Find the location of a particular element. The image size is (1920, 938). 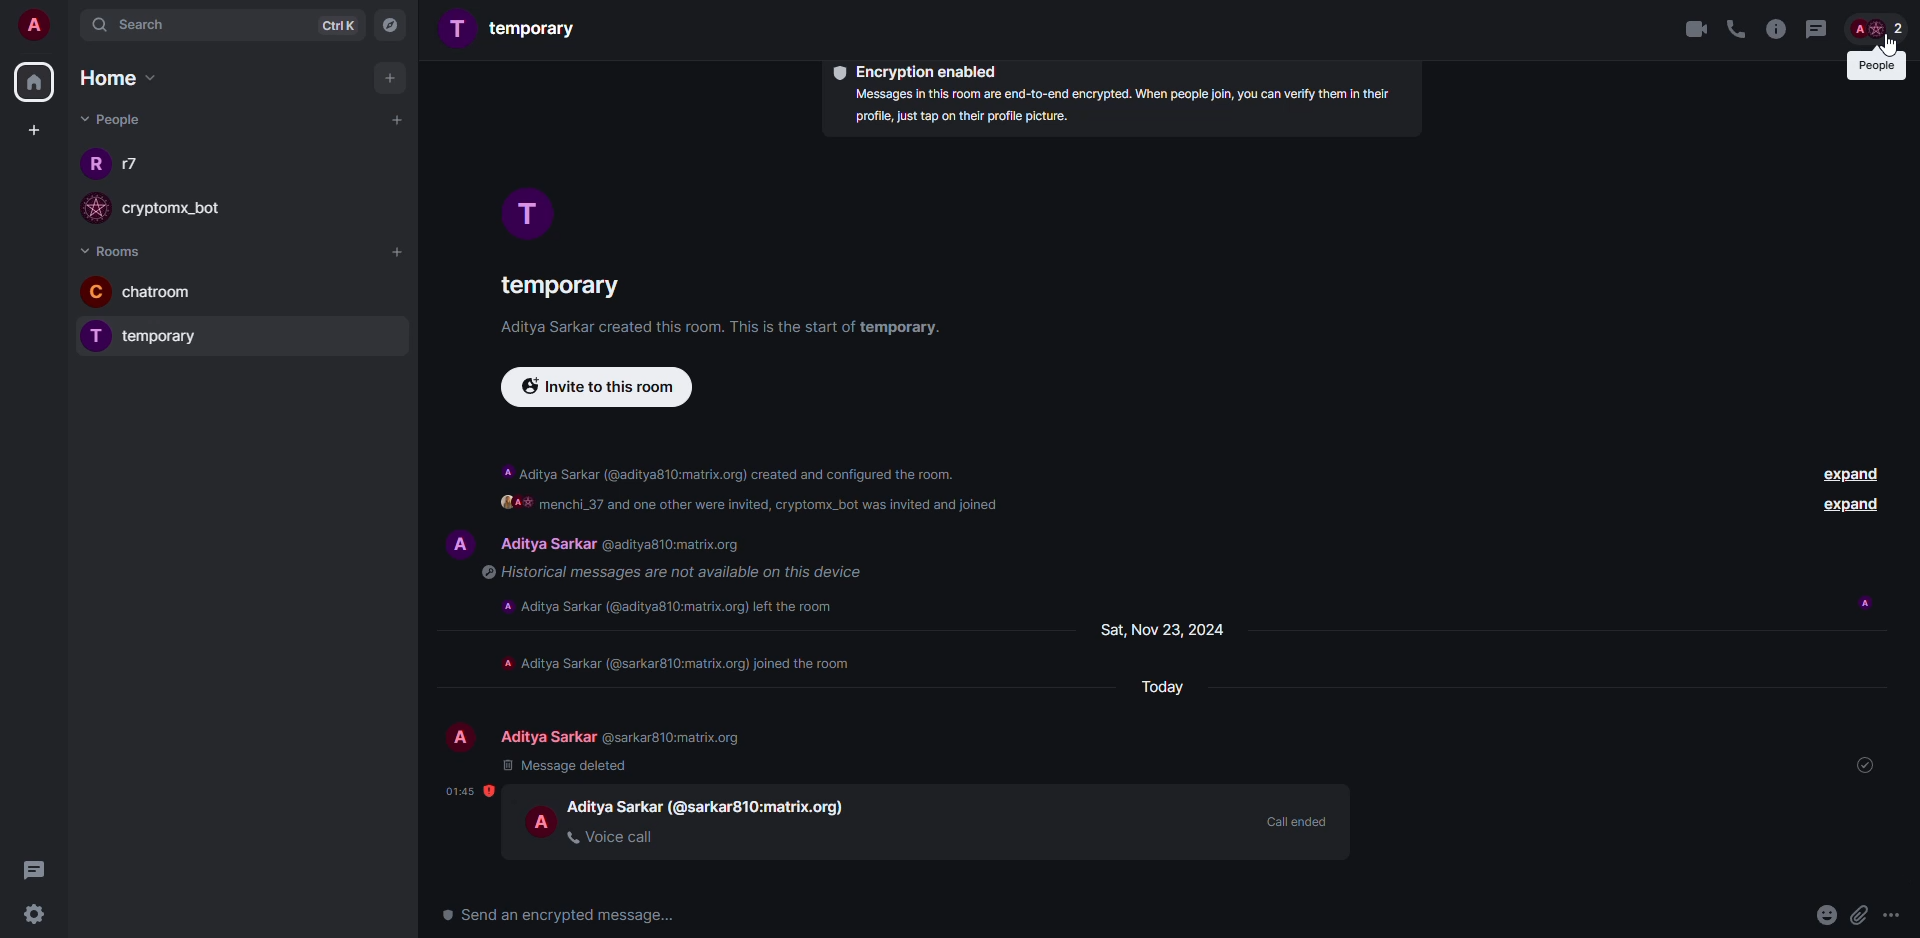

text is located at coordinates (754, 507).